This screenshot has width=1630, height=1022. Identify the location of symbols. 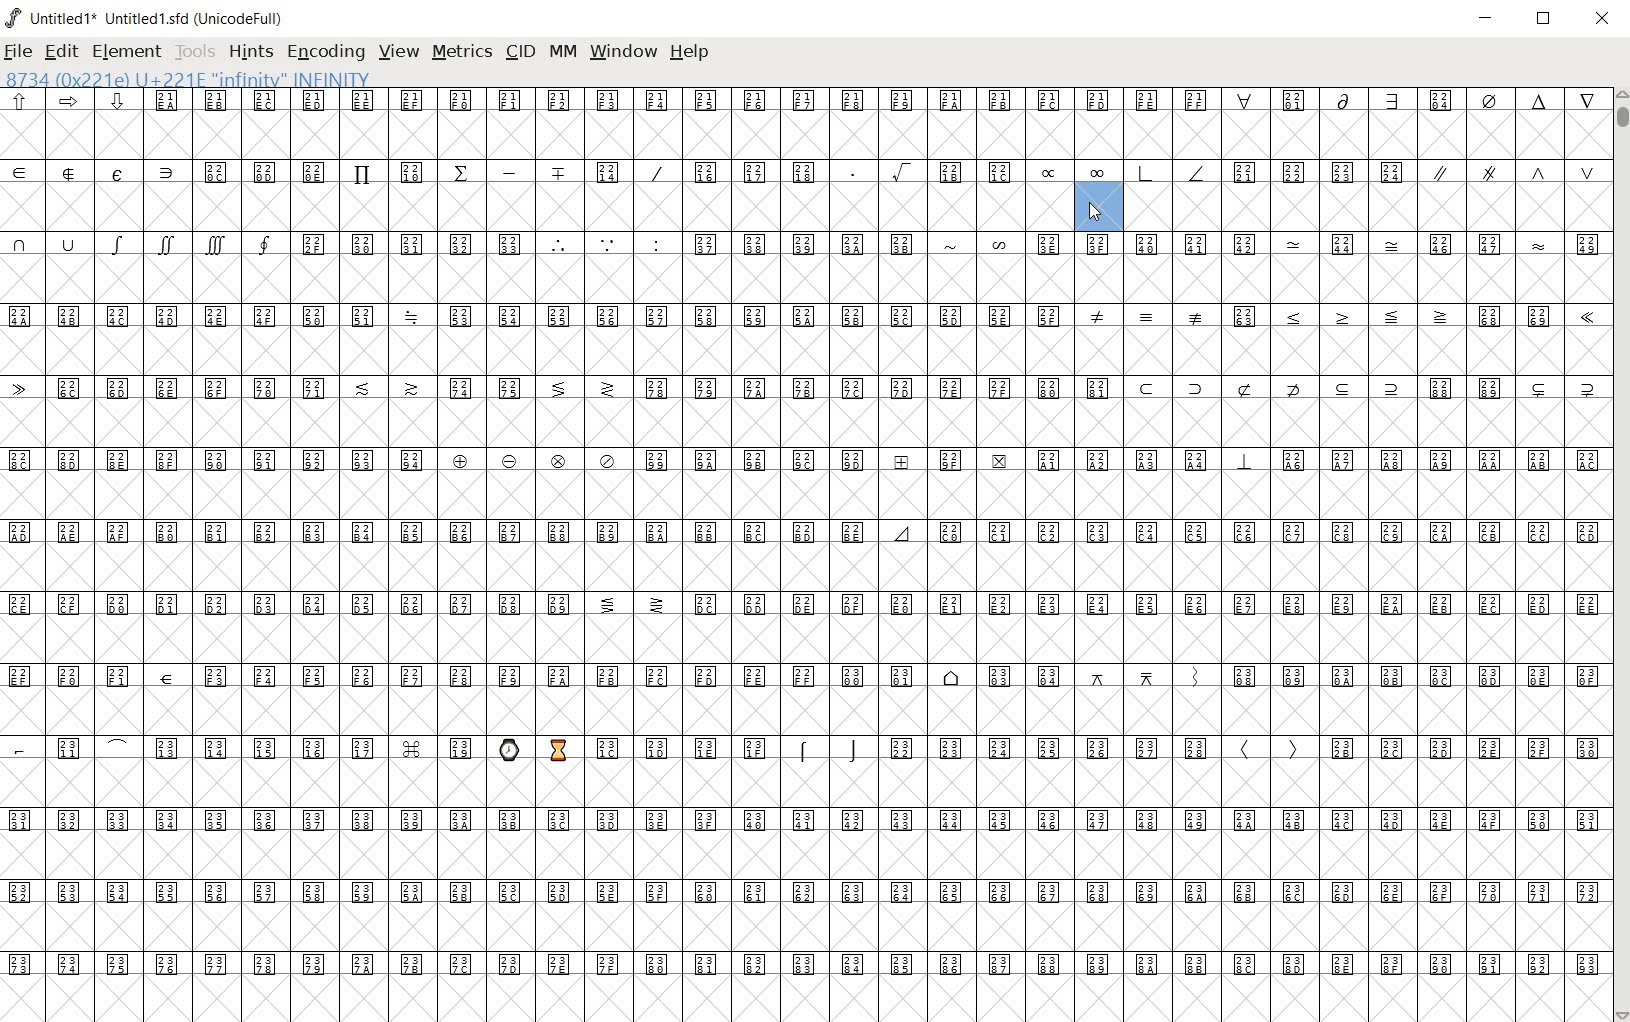
(1121, 172).